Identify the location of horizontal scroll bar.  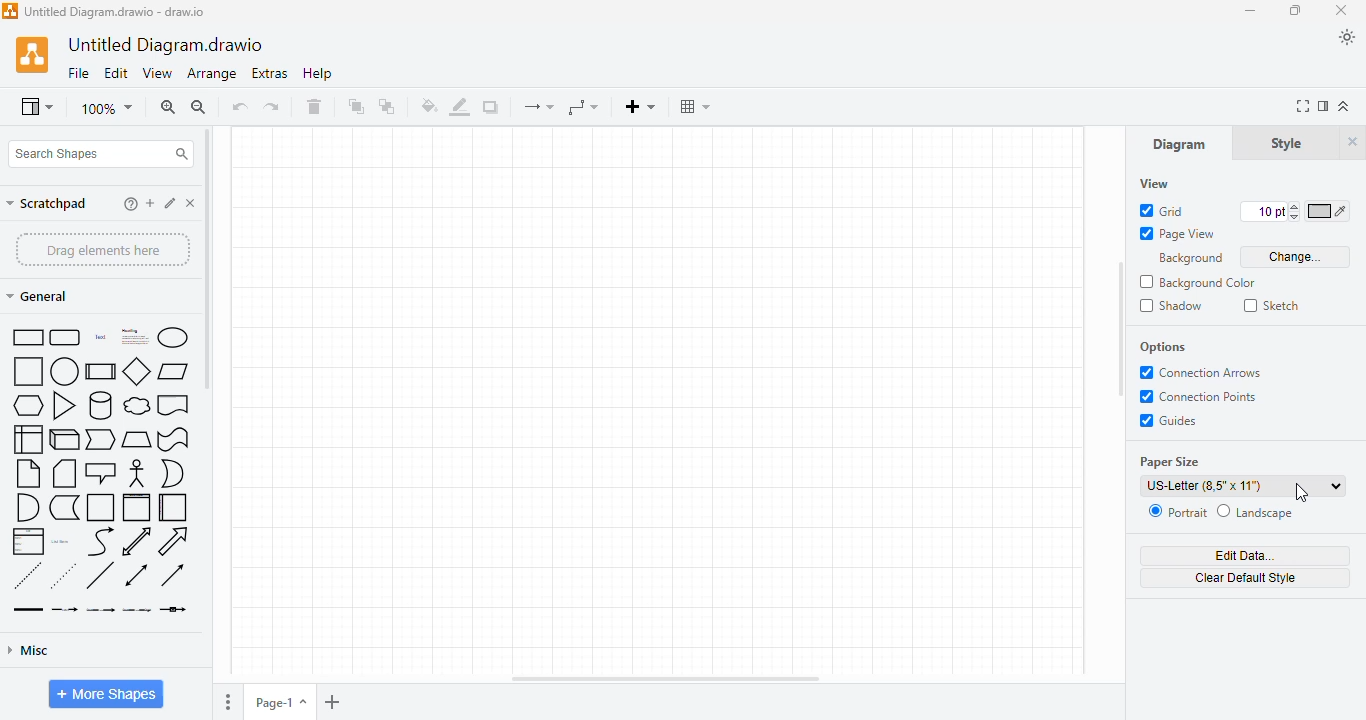
(666, 679).